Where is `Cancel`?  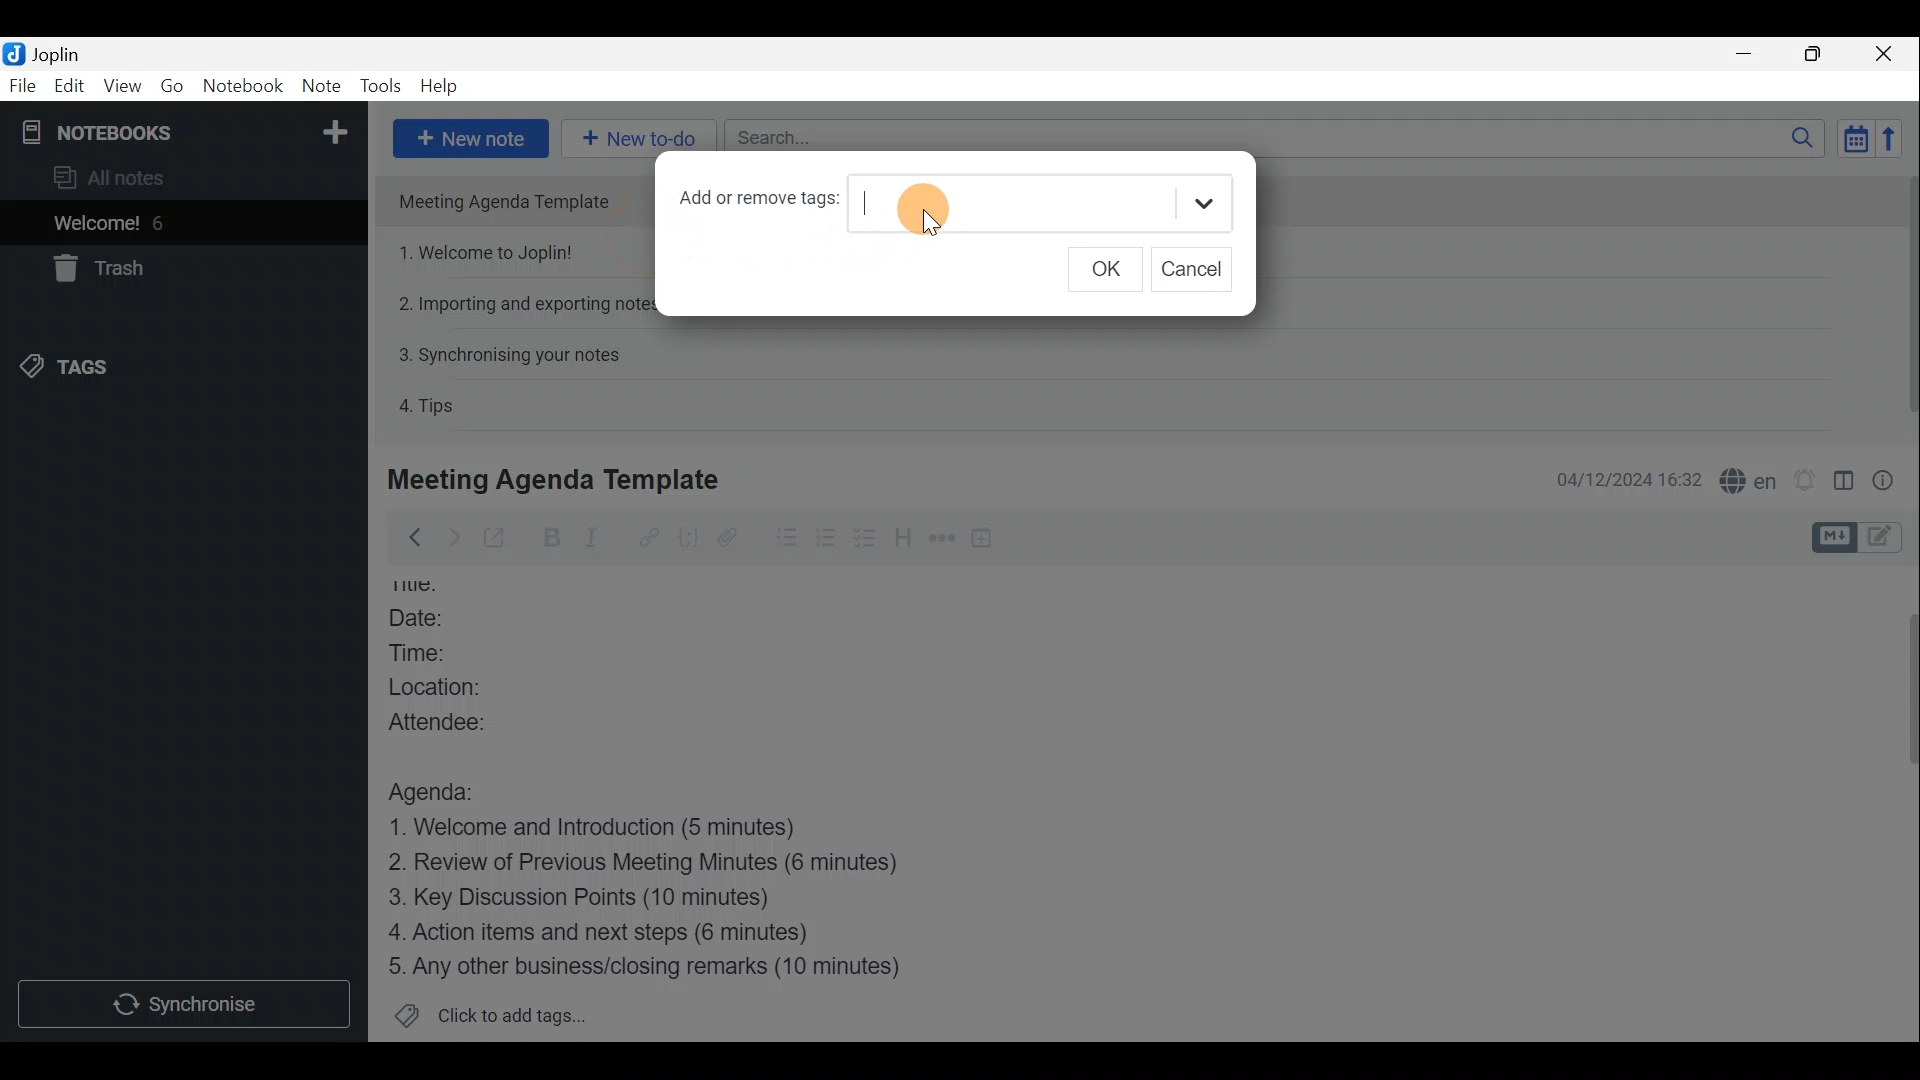
Cancel is located at coordinates (1191, 270).